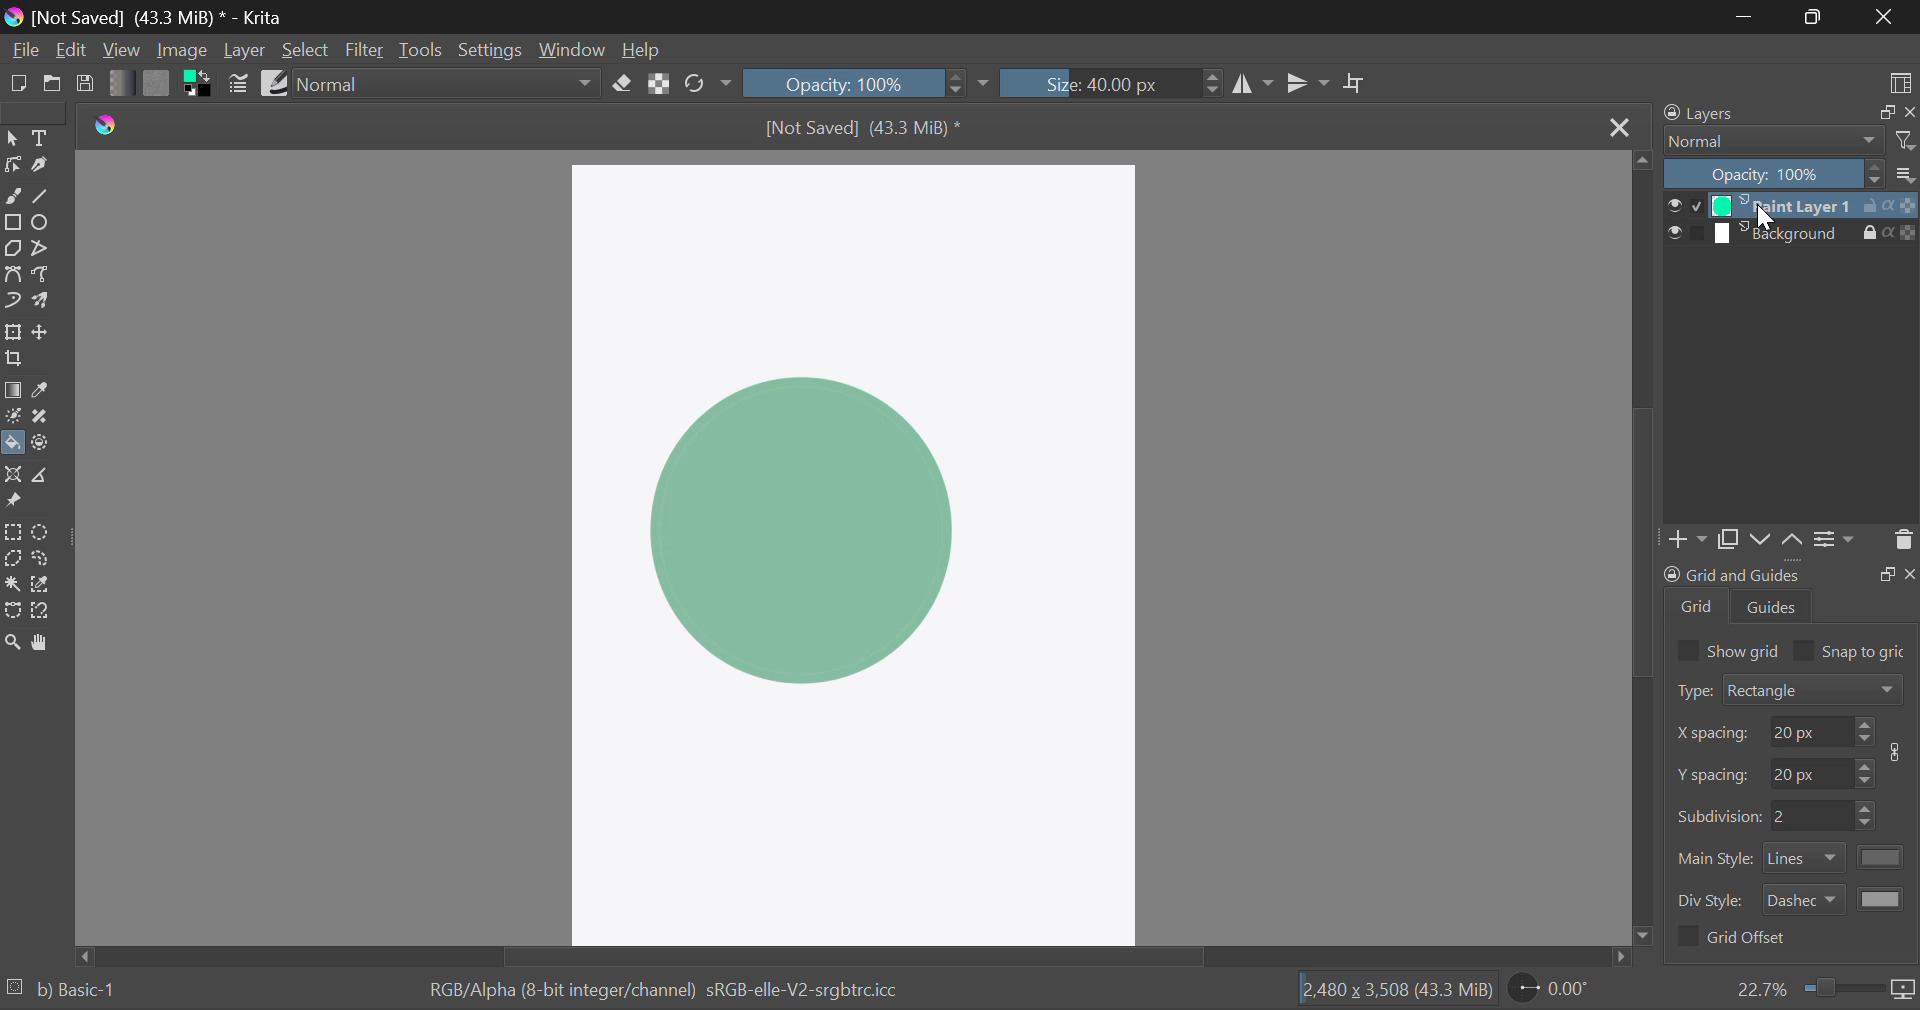  I want to click on Freehand Path Tool, so click(42, 273).